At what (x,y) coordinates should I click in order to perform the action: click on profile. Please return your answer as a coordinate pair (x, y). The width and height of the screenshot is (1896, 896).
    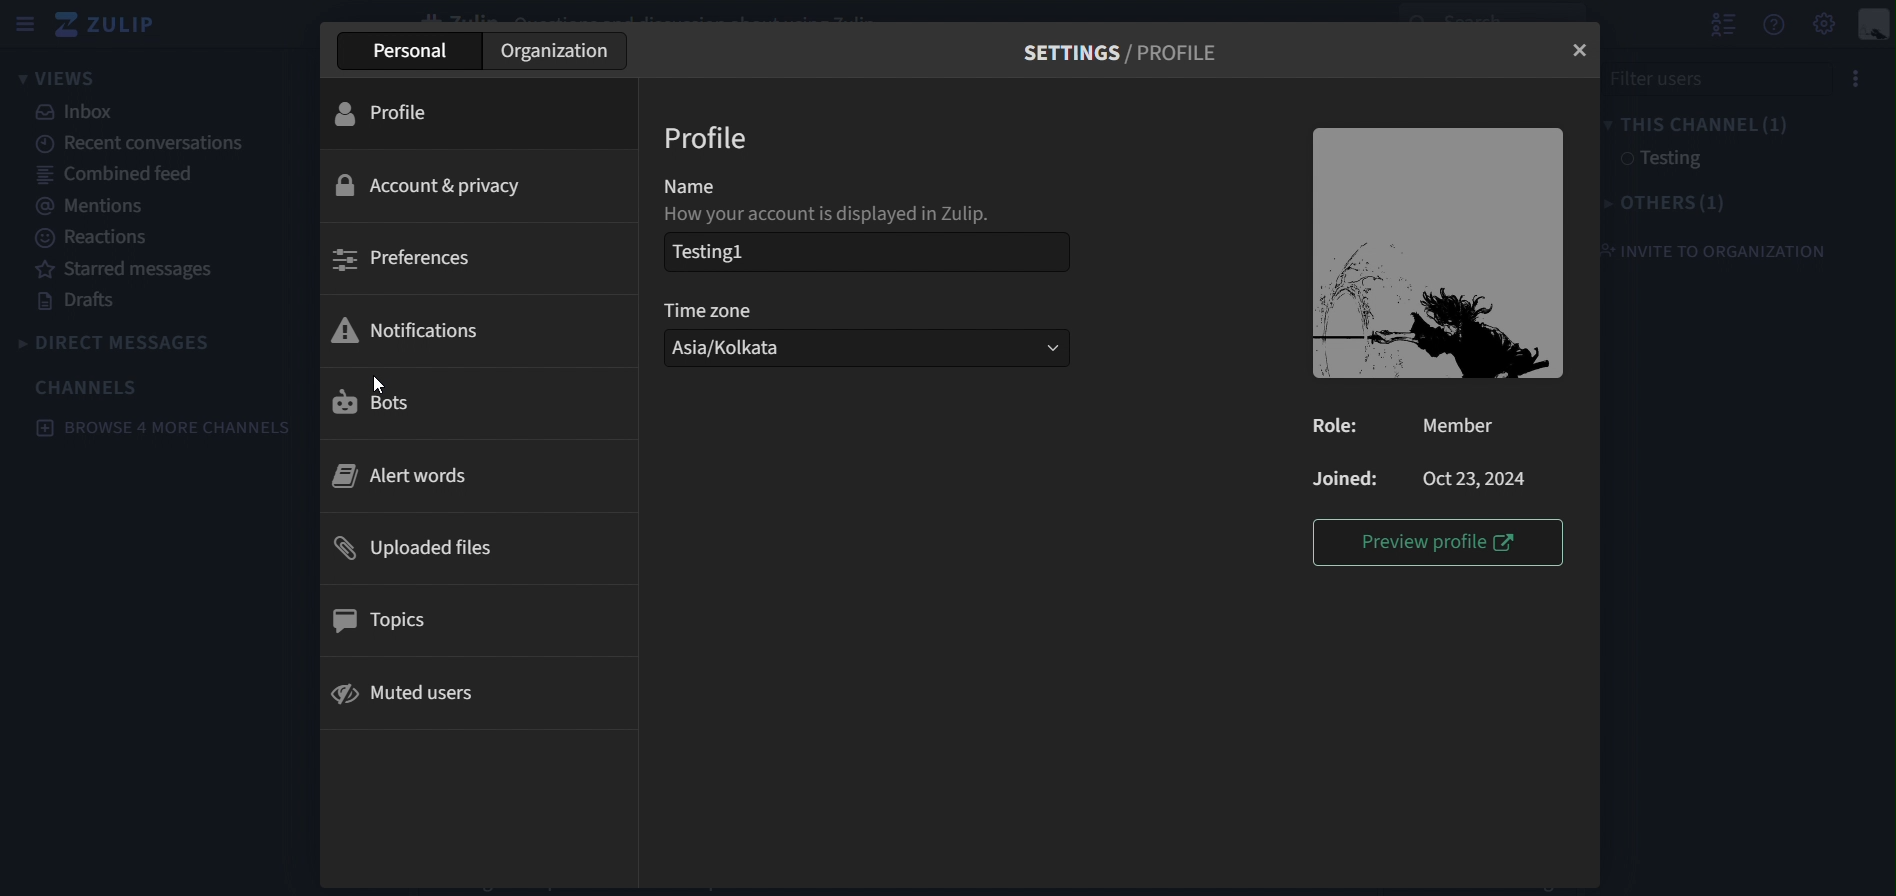
    Looking at the image, I should click on (710, 136).